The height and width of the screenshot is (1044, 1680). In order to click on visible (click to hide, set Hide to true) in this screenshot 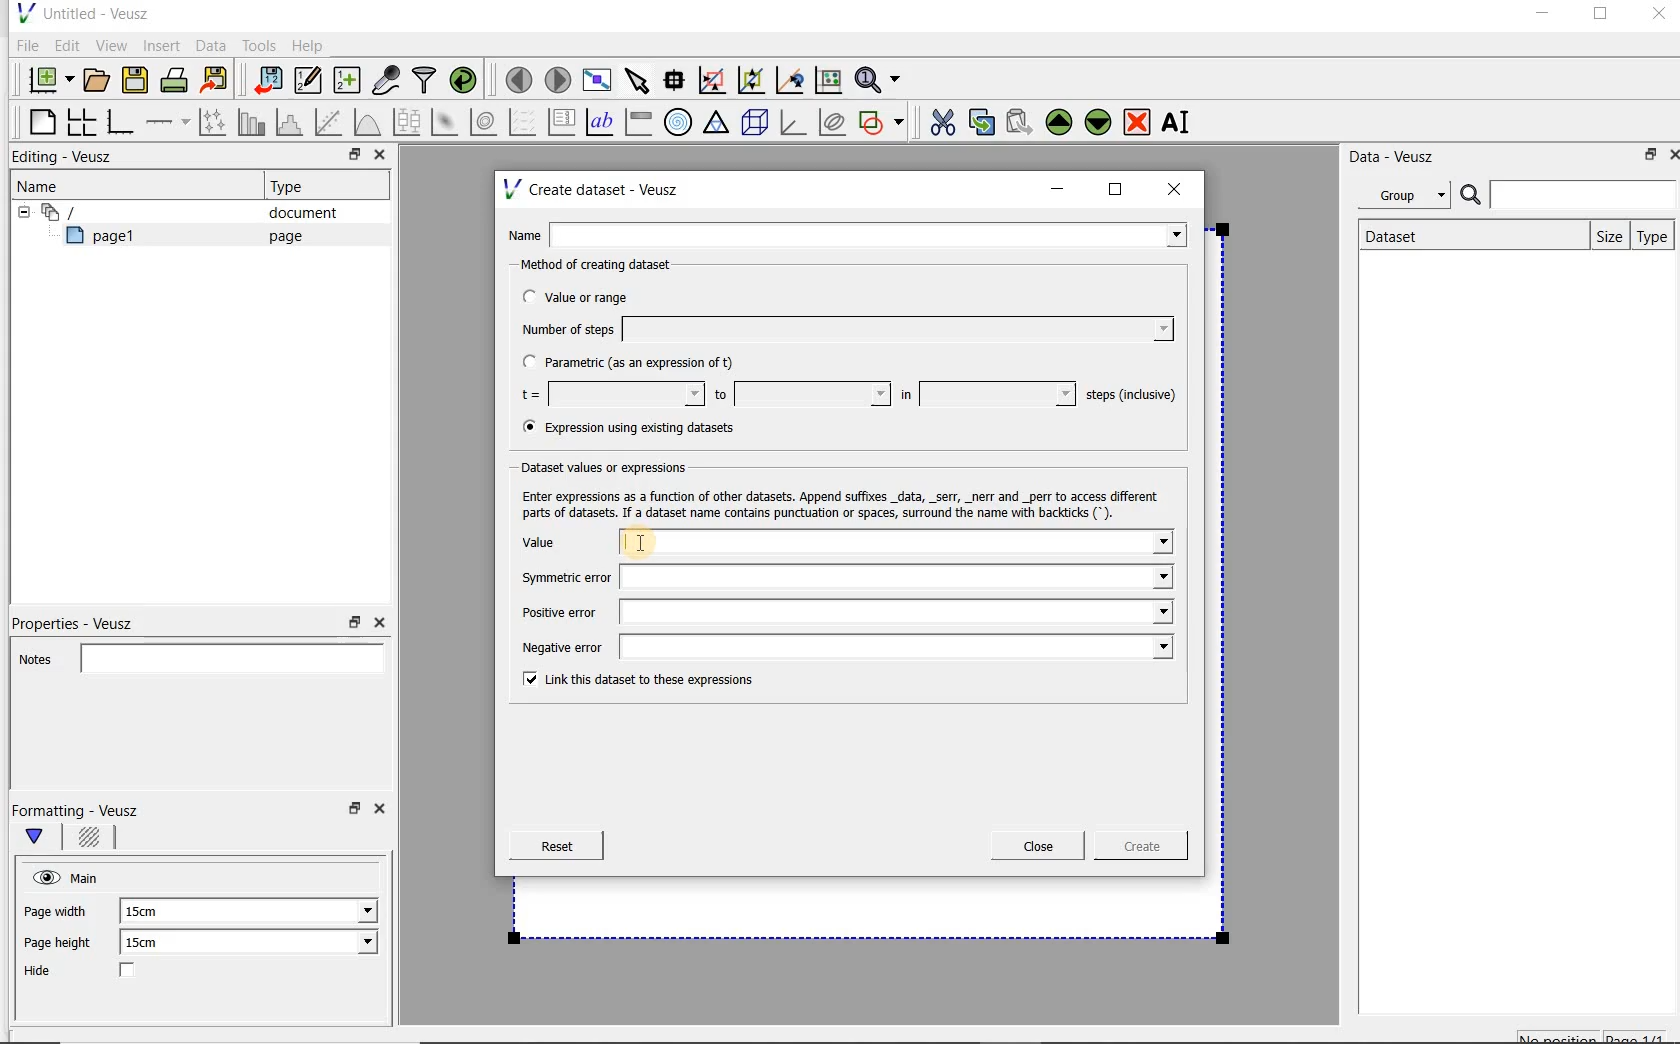, I will do `click(43, 877)`.